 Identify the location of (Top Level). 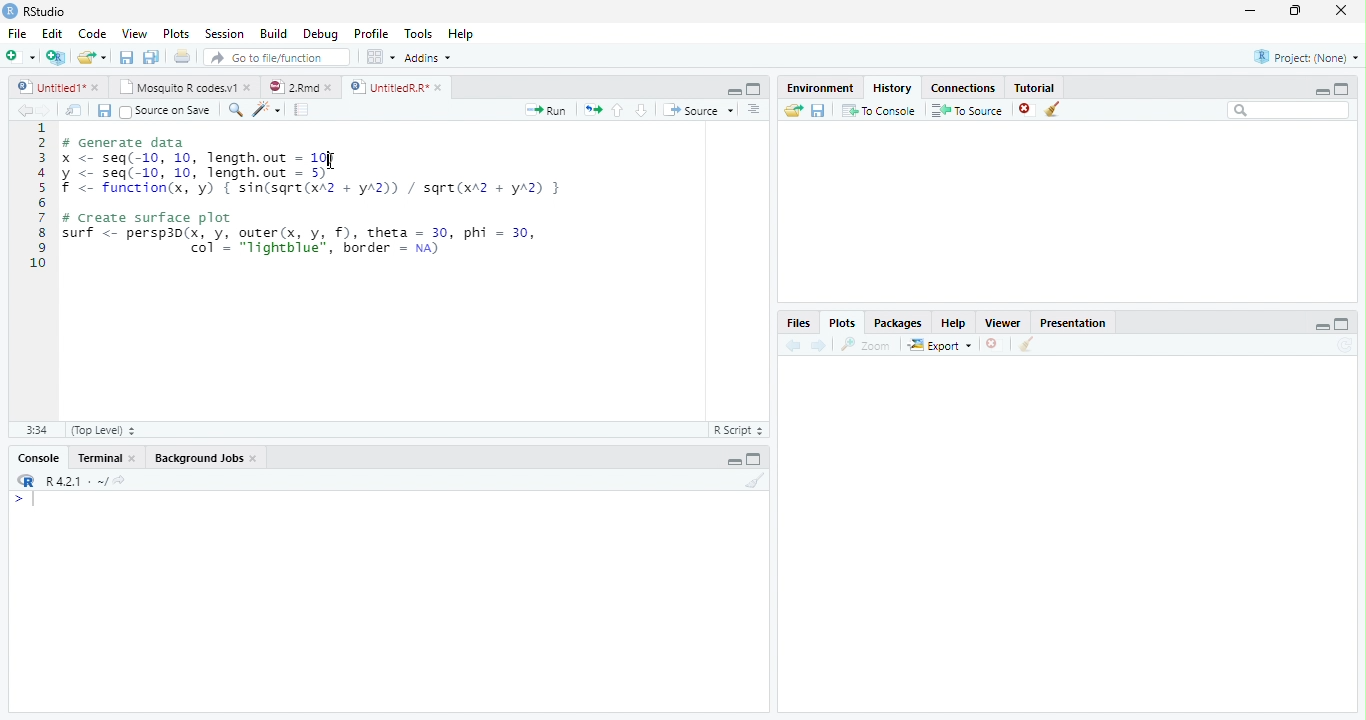
(105, 430).